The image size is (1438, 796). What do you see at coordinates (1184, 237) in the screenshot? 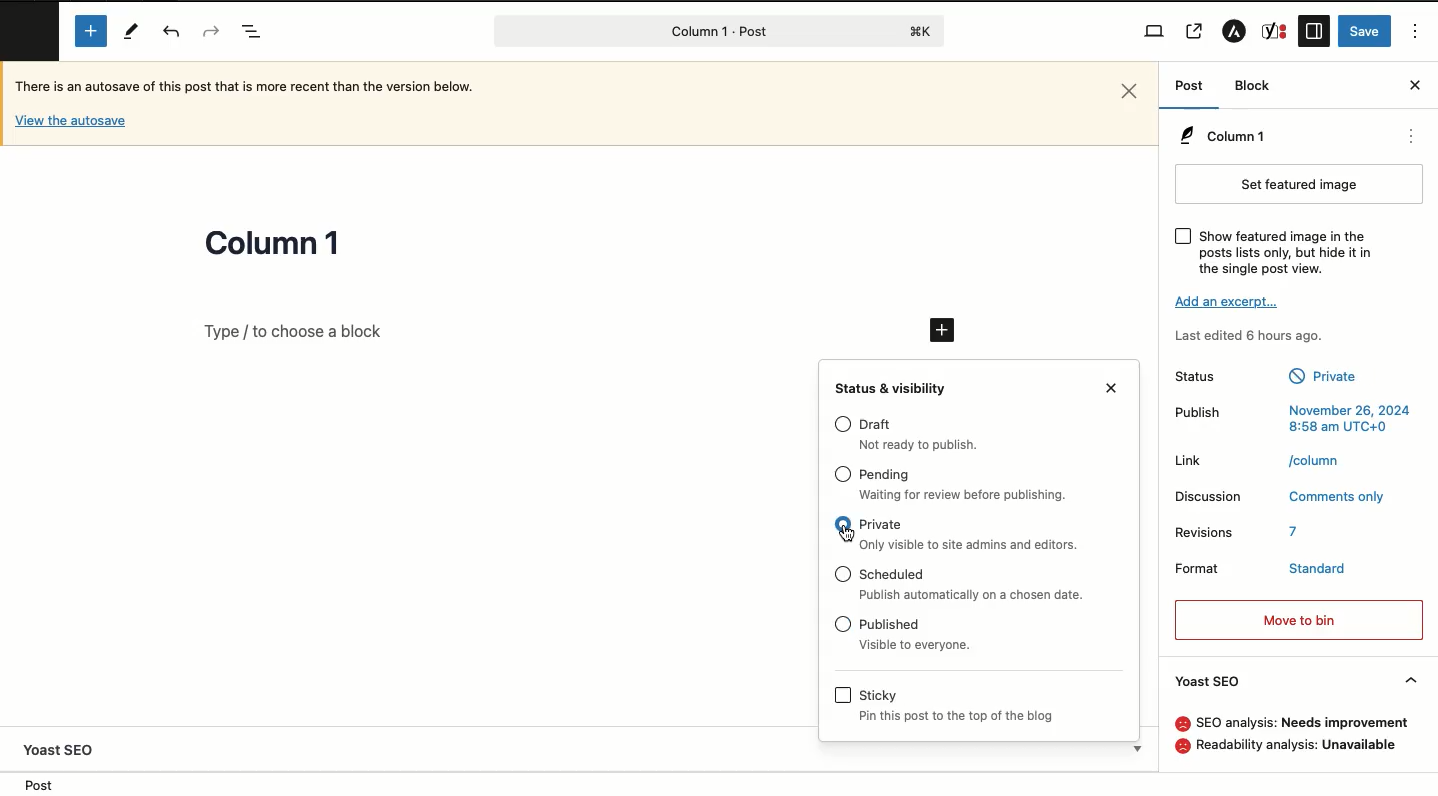
I see `Checkbox` at bounding box center [1184, 237].